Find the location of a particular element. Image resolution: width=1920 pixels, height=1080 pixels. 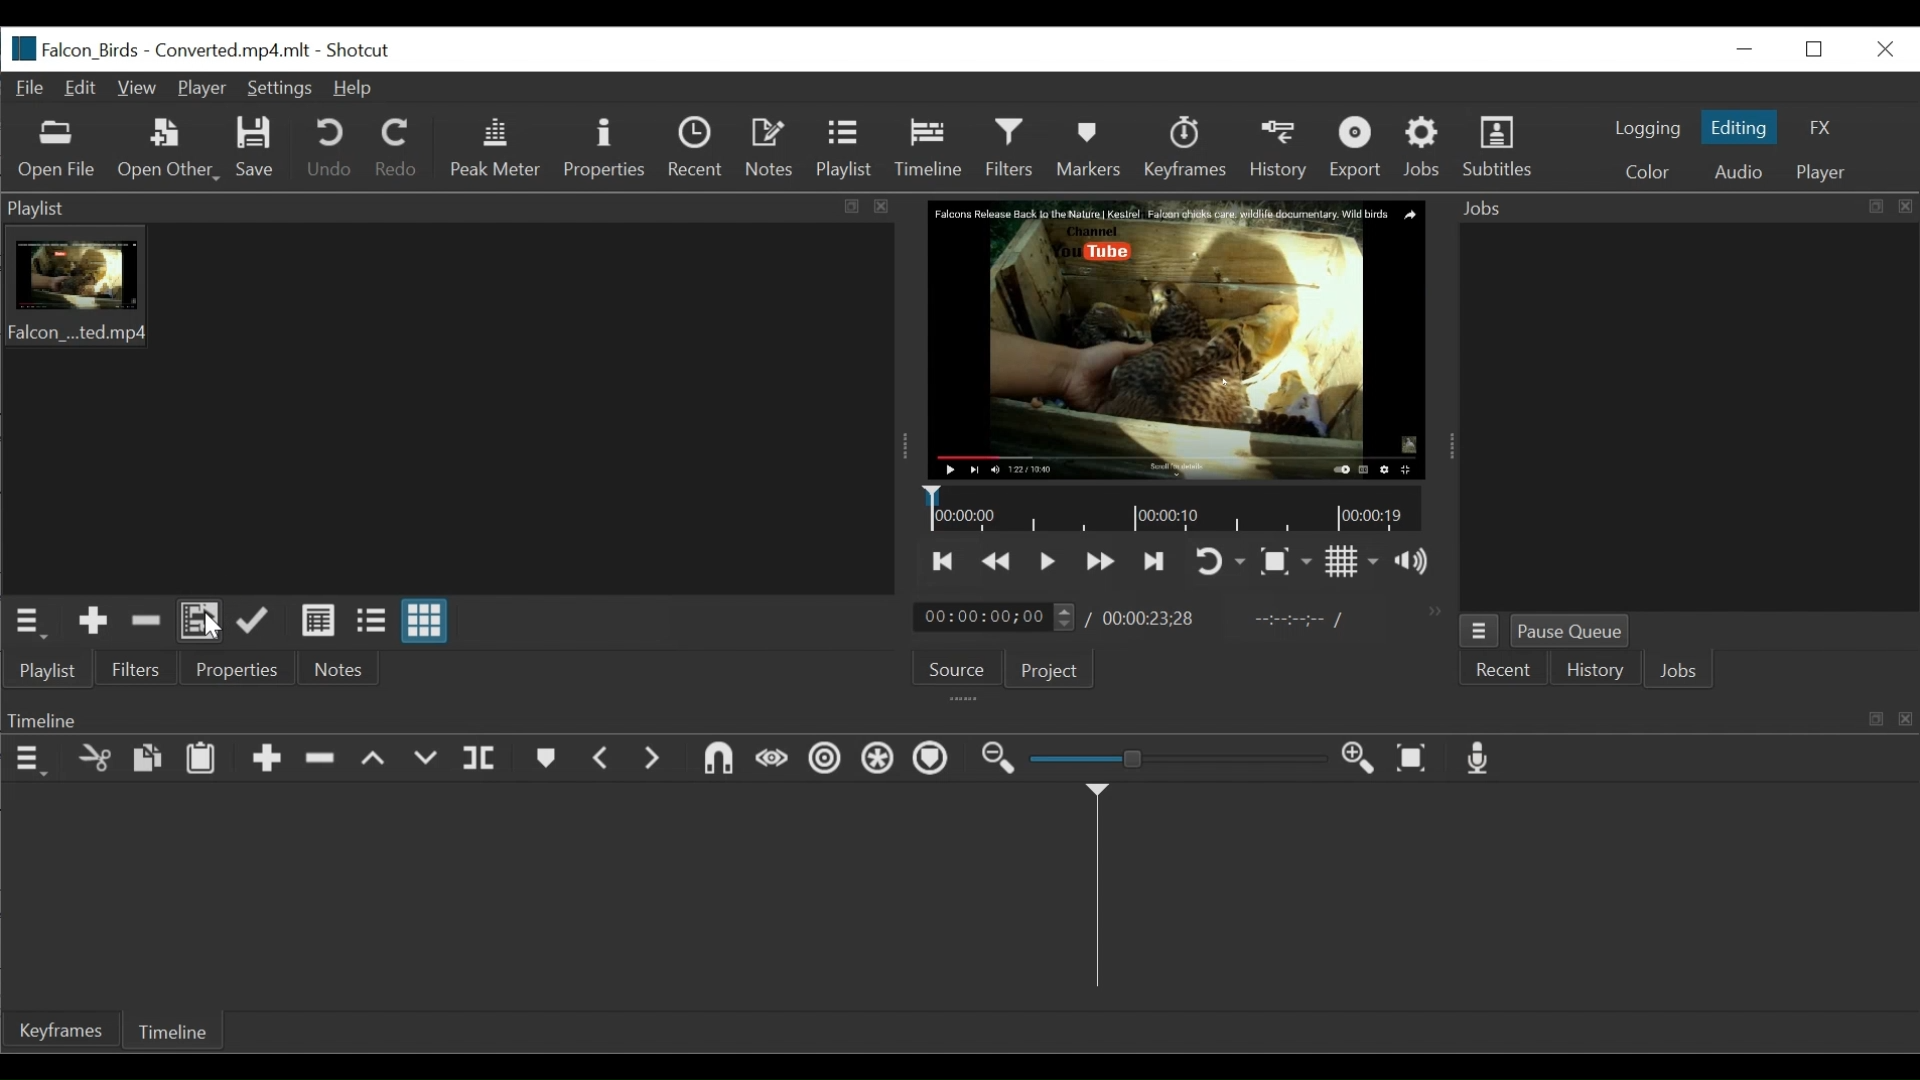

Properties is located at coordinates (242, 667).